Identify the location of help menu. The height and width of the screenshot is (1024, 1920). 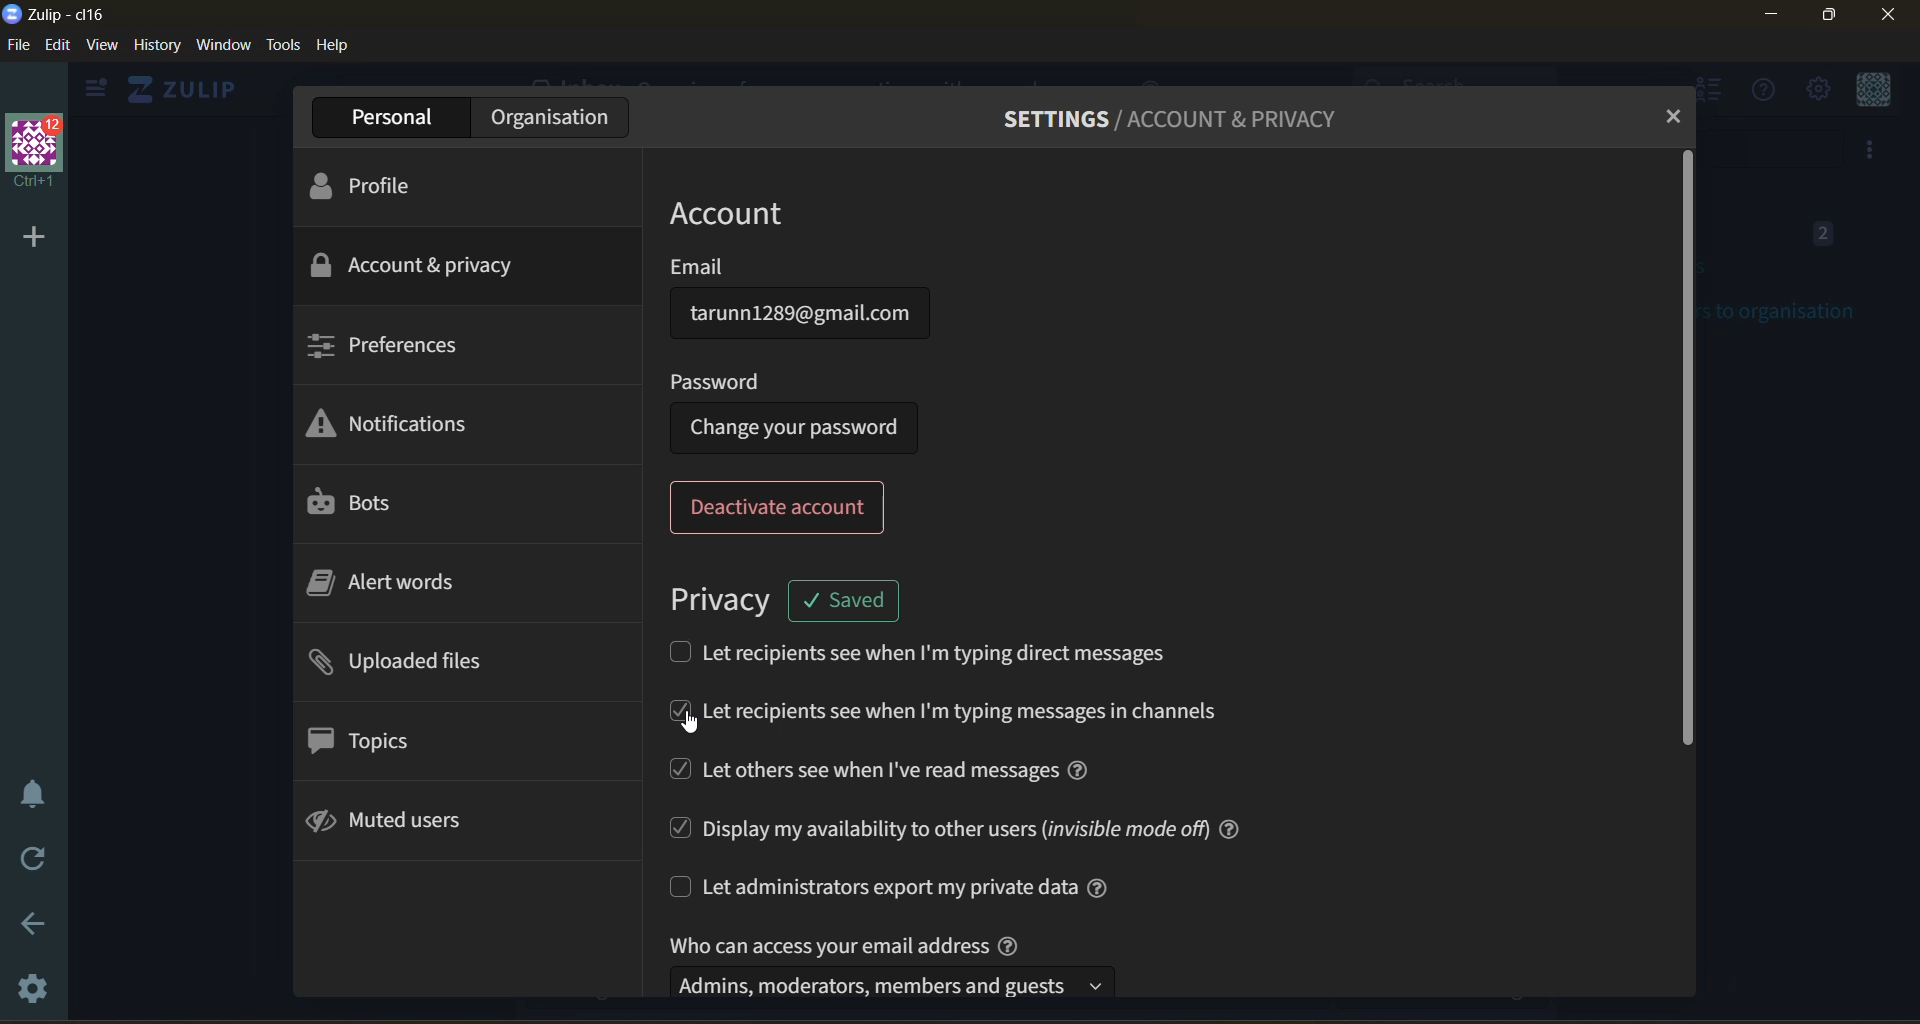
(1759, 92).